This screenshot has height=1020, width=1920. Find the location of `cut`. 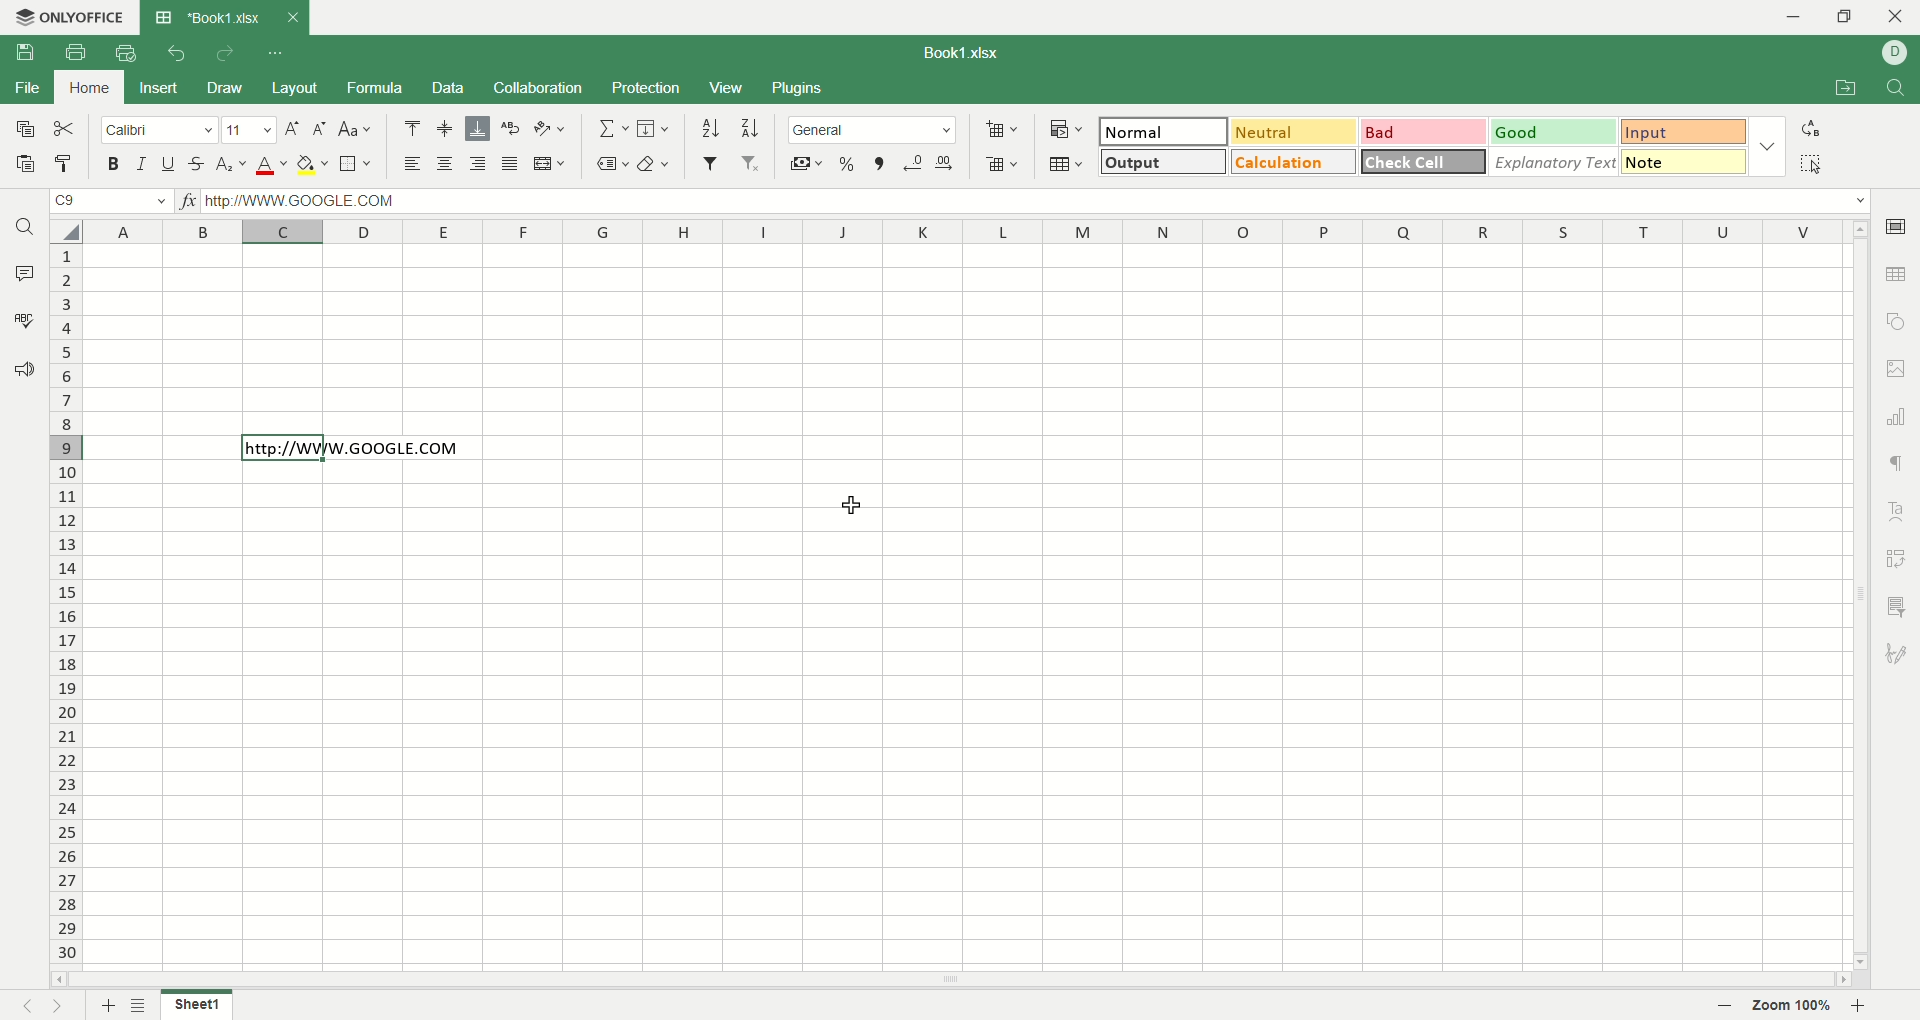

cut is located at coordinates (68, 131).